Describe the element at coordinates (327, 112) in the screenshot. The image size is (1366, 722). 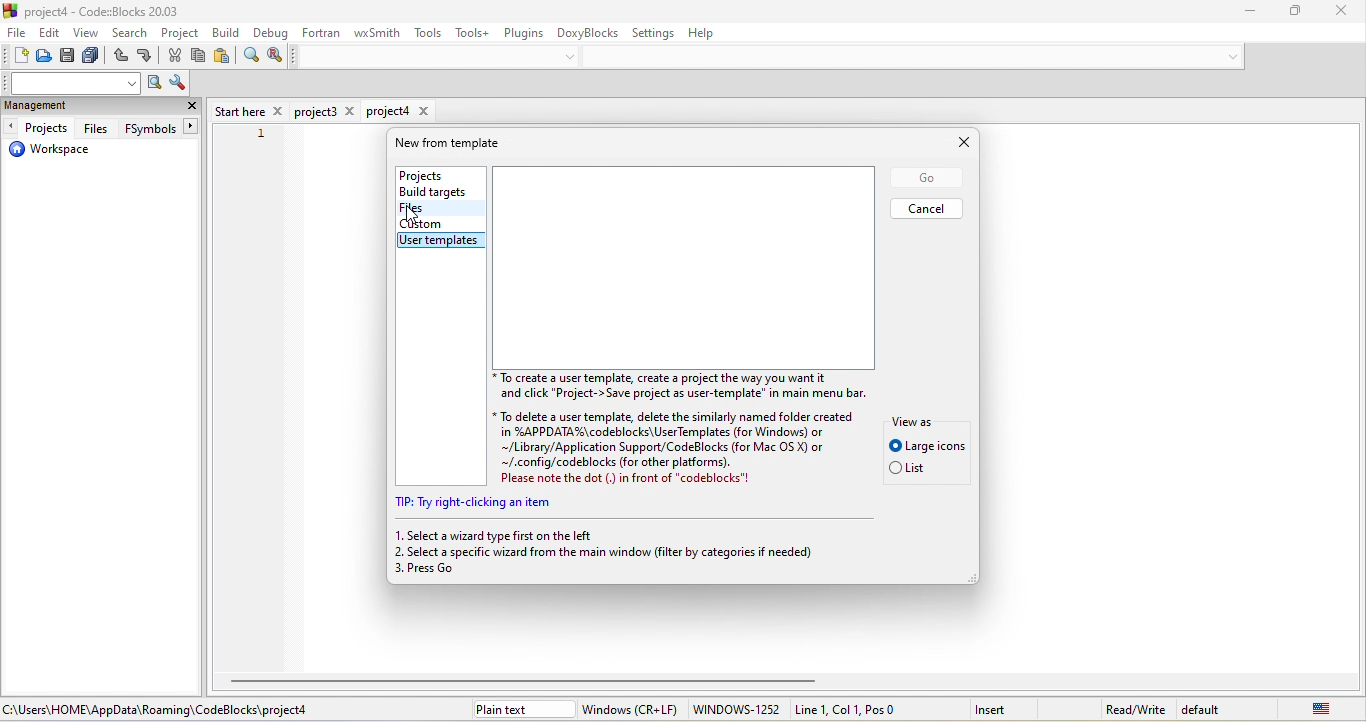
I see `project3` at that location.